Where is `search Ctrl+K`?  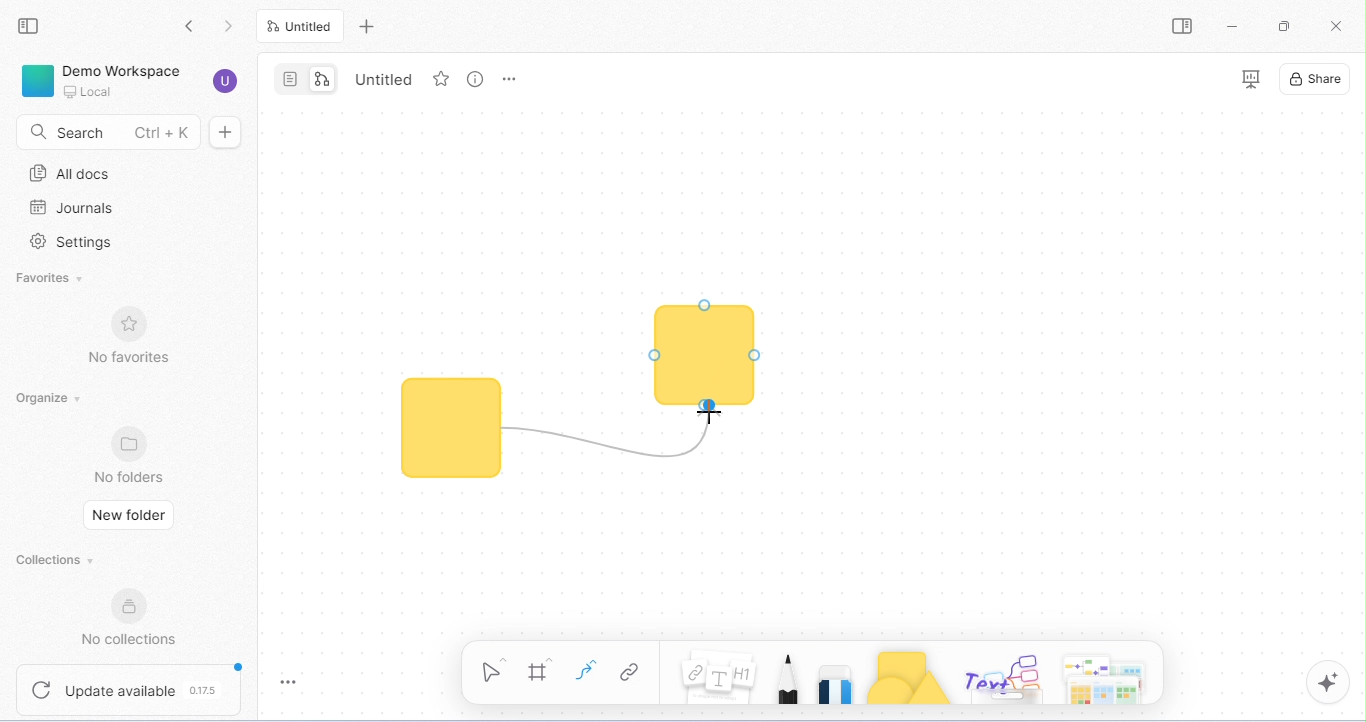 search Ctrl+K is located at coordinates (105, 130).